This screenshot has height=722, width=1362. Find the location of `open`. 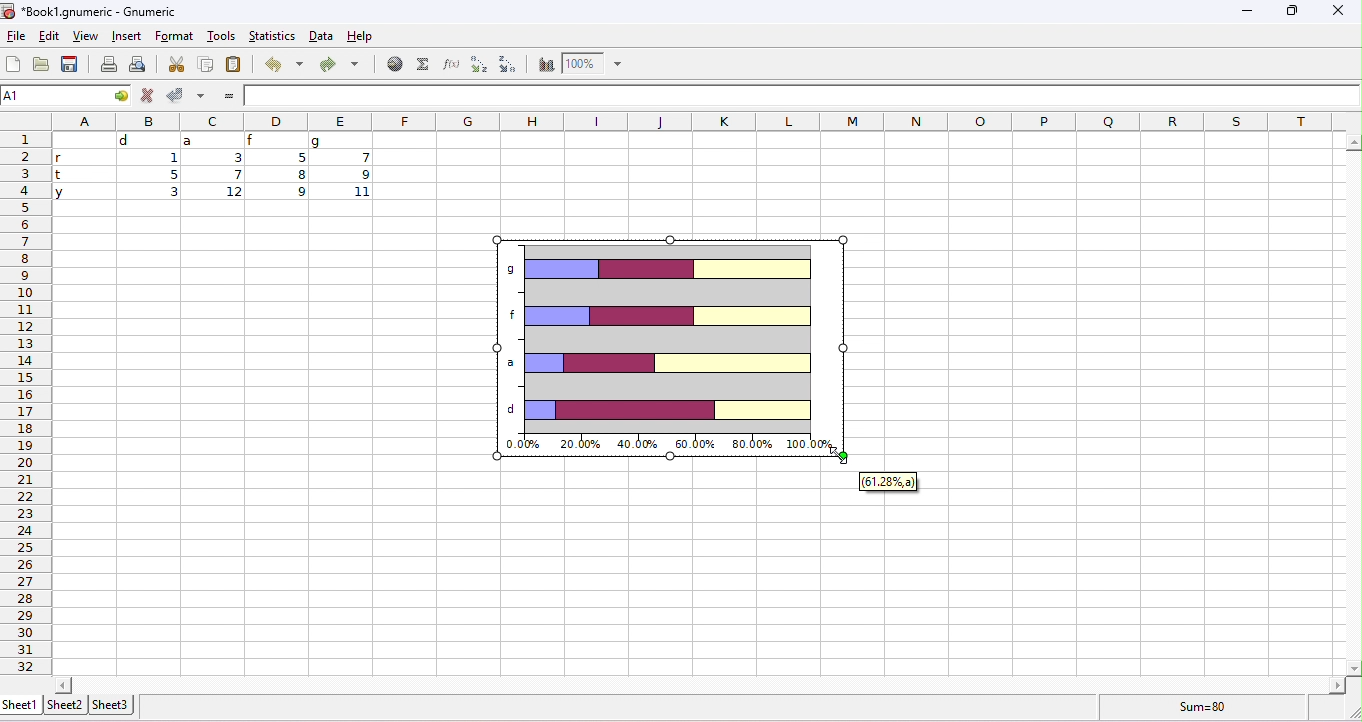

open is located at coordinates (43, 65).